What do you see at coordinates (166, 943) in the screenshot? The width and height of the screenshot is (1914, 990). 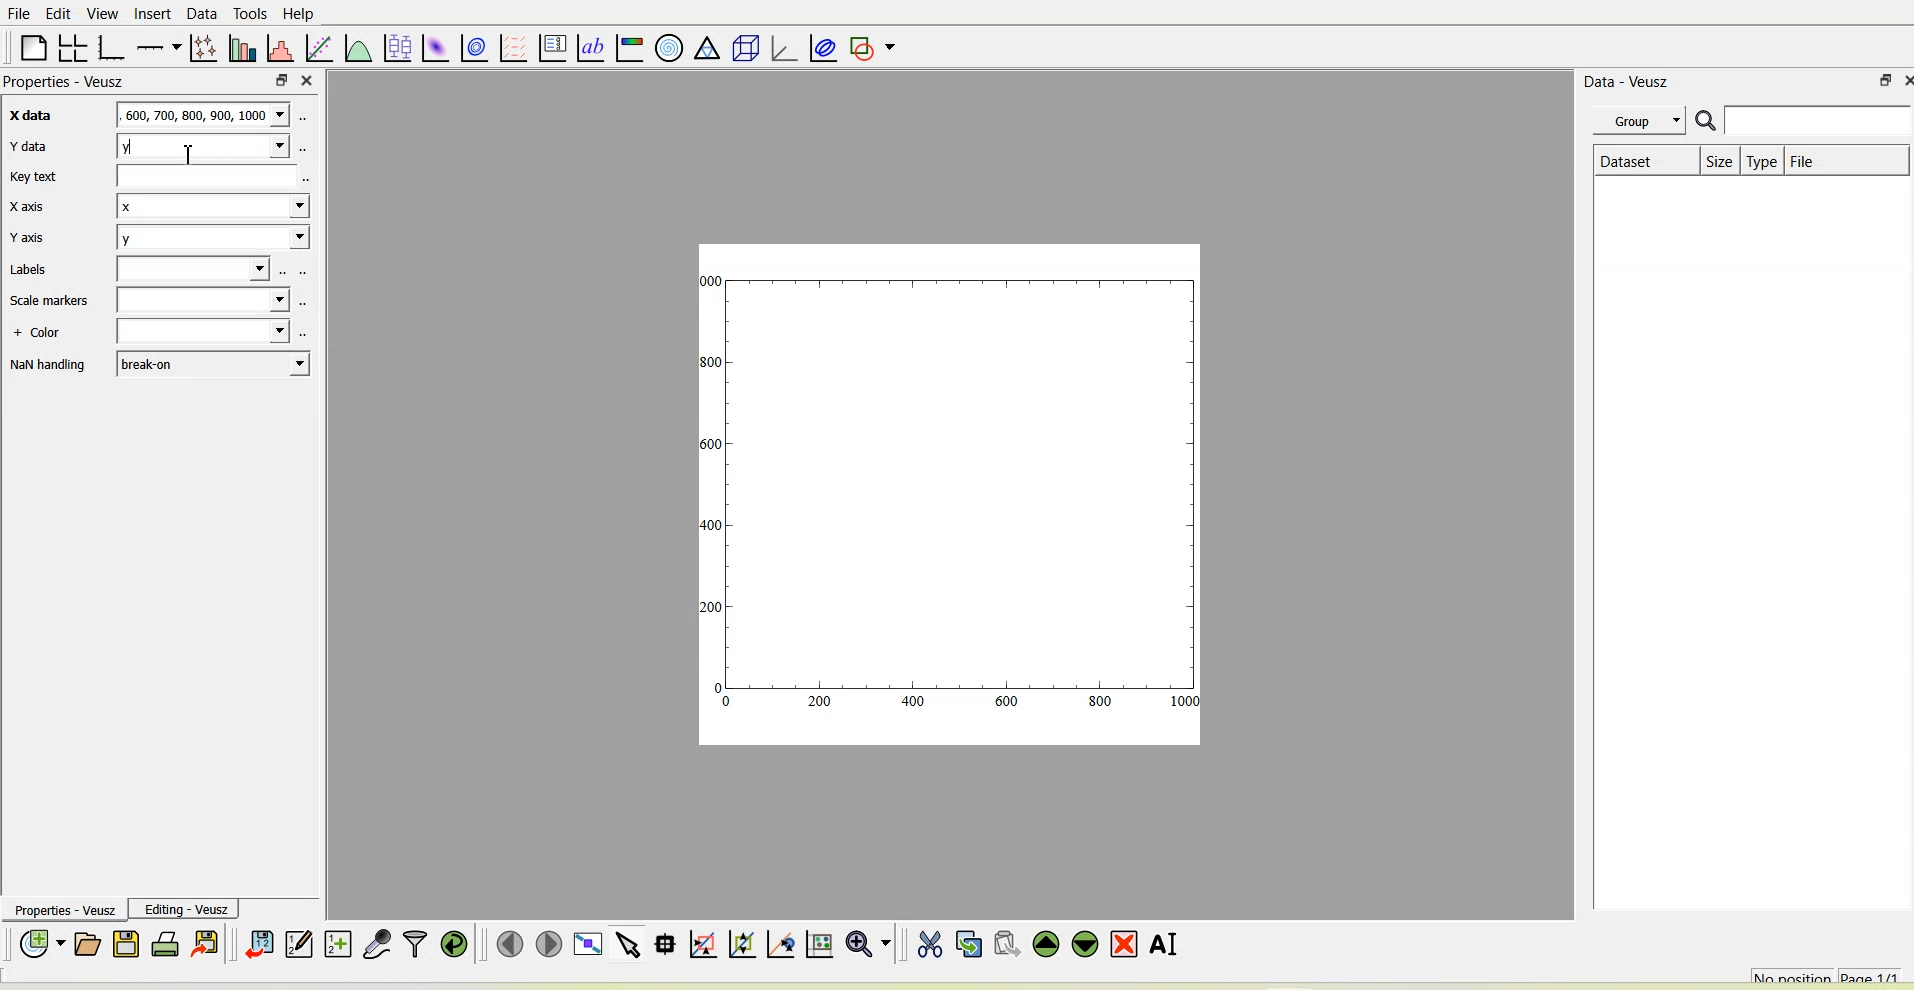 I see `Print the document` at bounding box center [166, 943].